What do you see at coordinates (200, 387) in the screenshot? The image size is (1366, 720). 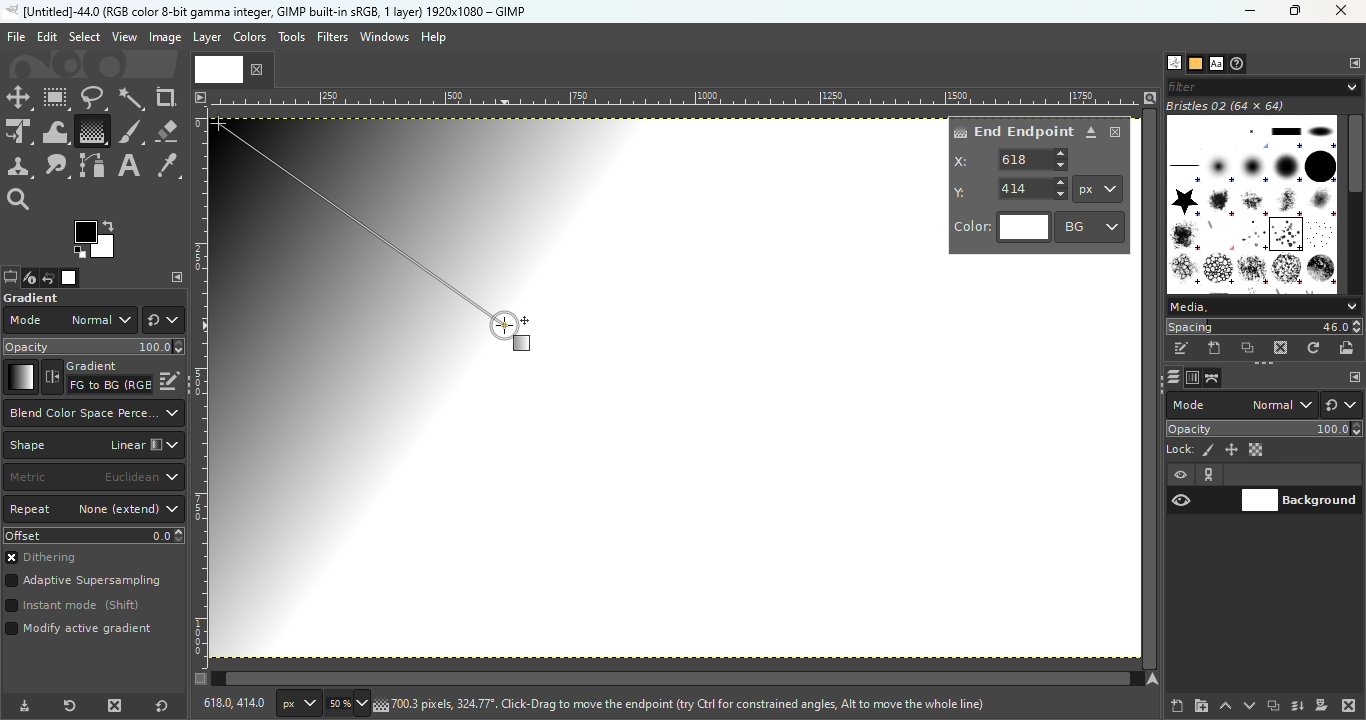 I see `Vertical ruler` at bounding box center [200, 387].